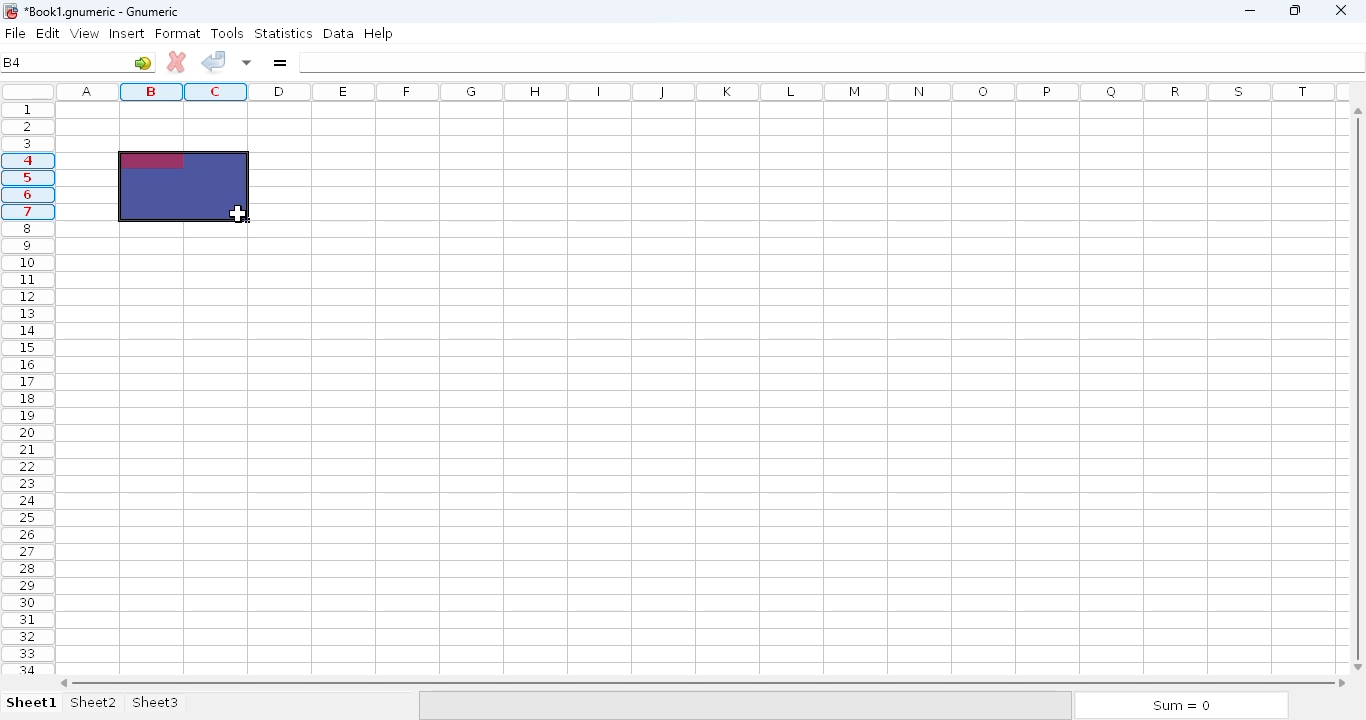 The height and width of the screenshot is (720, 1366). What do you see at coordinates (1358, 399) in the screenshot?
I see `vertical scroll bar` at bounding box center [1358, 399].